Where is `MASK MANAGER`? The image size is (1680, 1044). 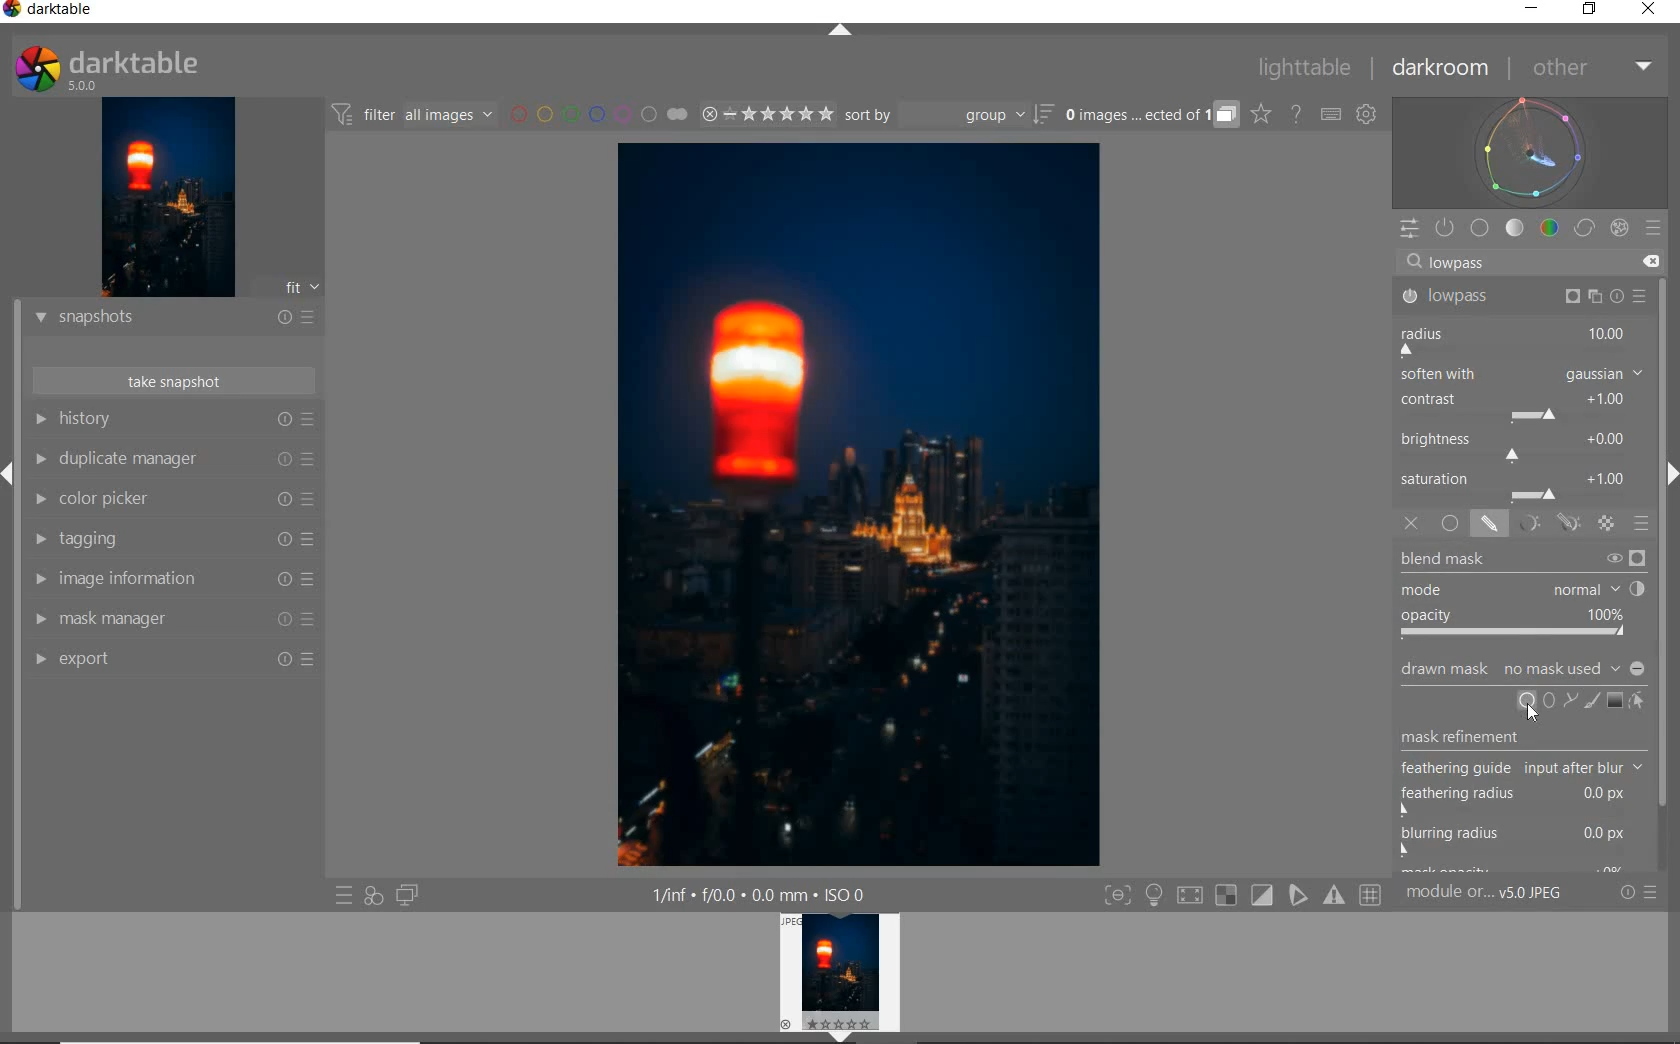
MASK MANAGER is located at coordinates (173, 620).